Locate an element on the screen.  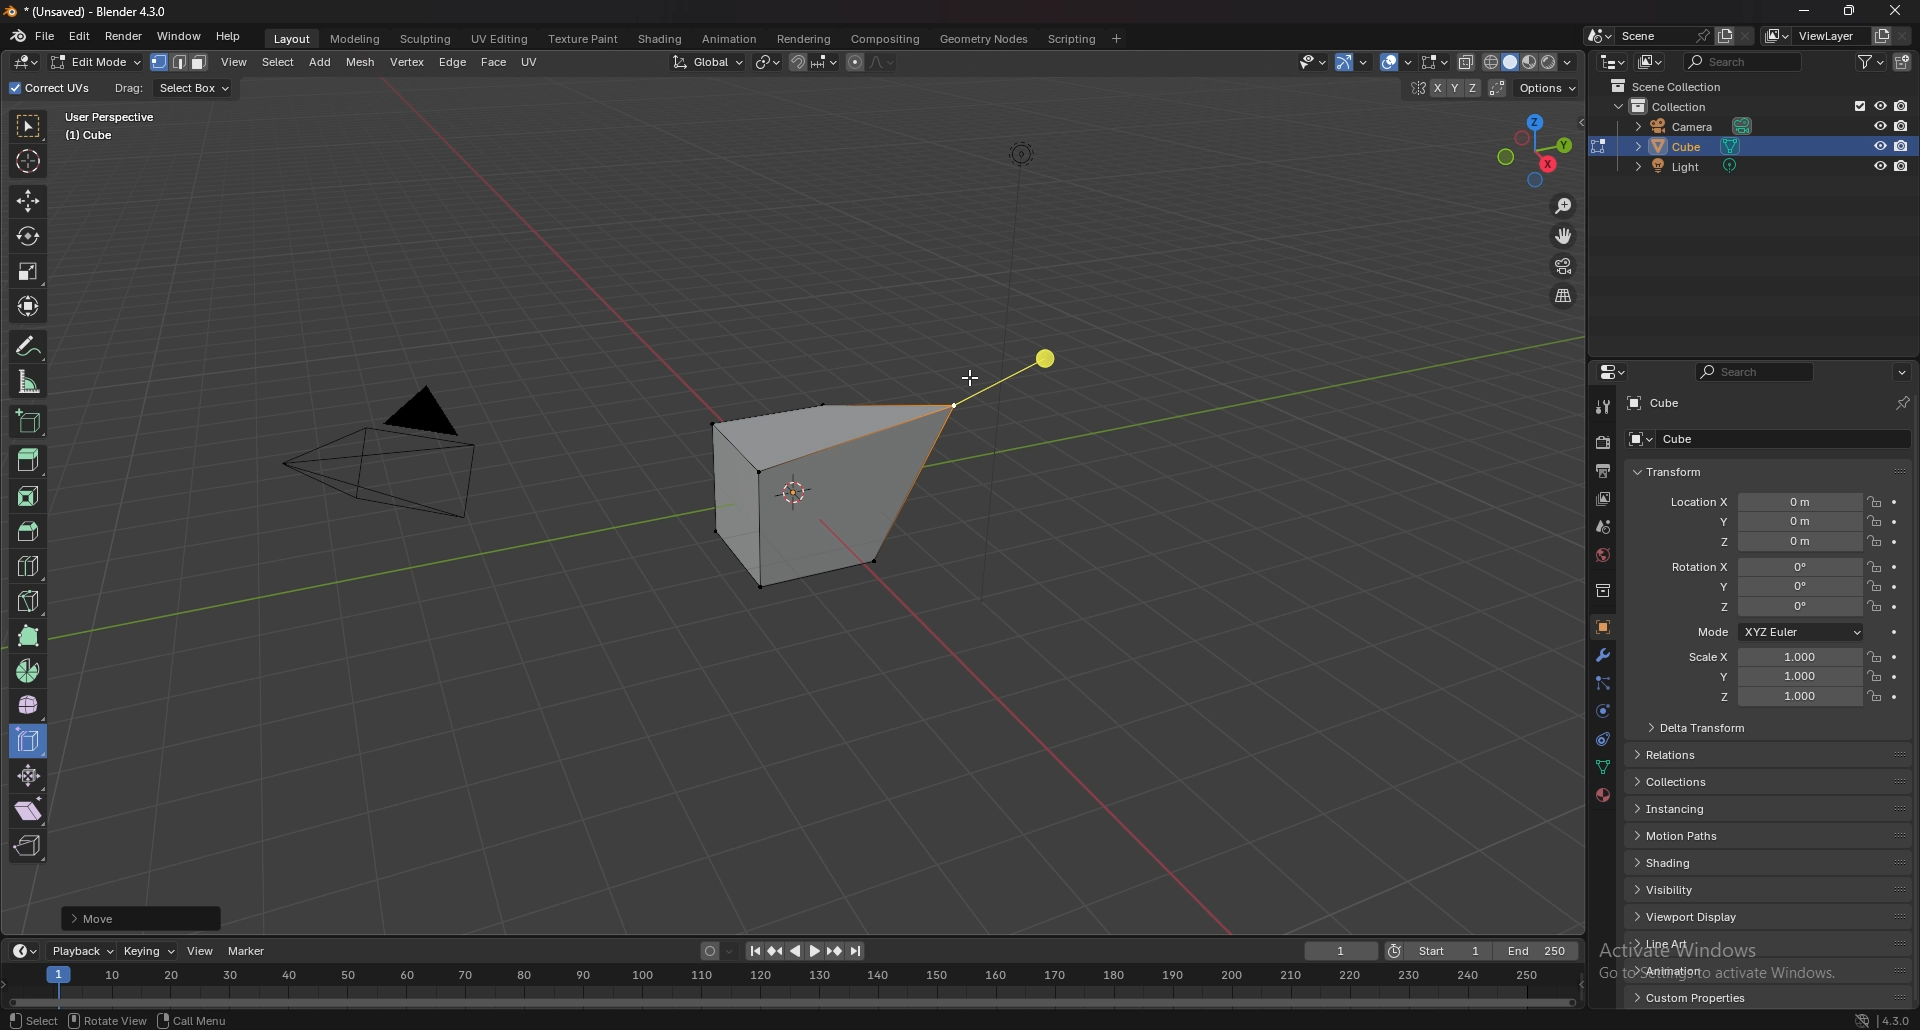
animate property is located at coordinates (1895, 677).